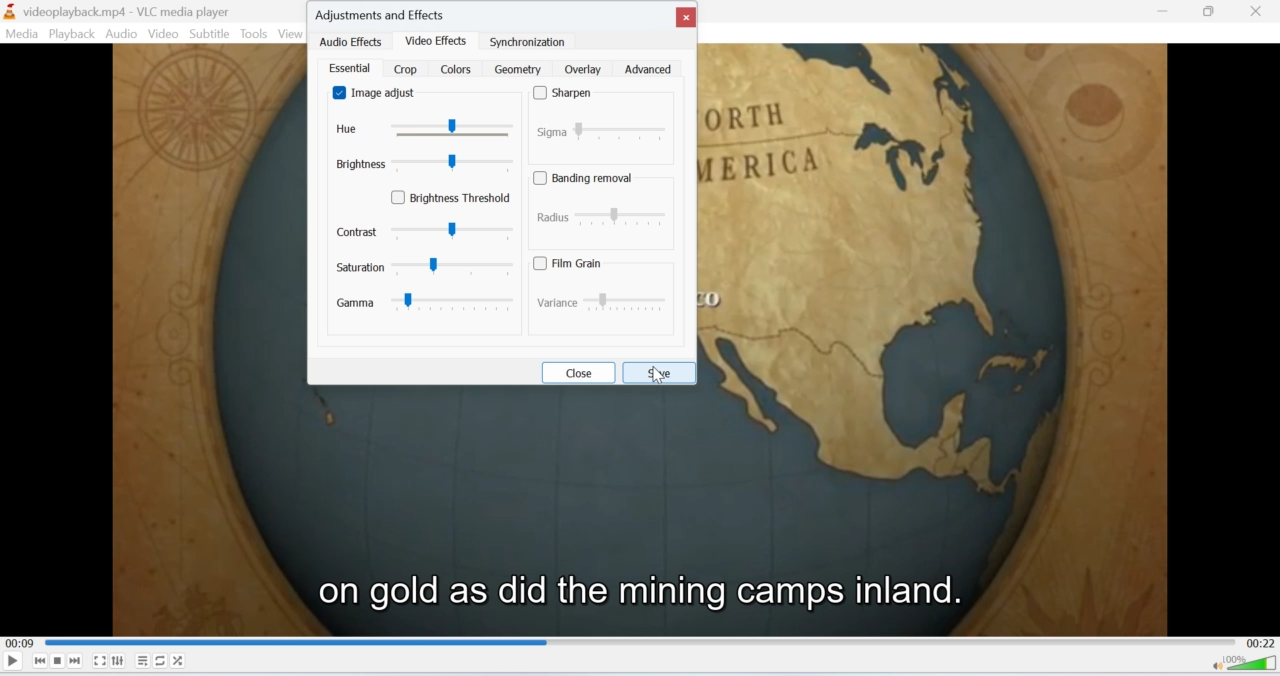 This screenshot has height=676, width=1280. What do you see at coordinates (574, 263) in the screenshot?
I see `film grain` at bounding box center [574, 263].